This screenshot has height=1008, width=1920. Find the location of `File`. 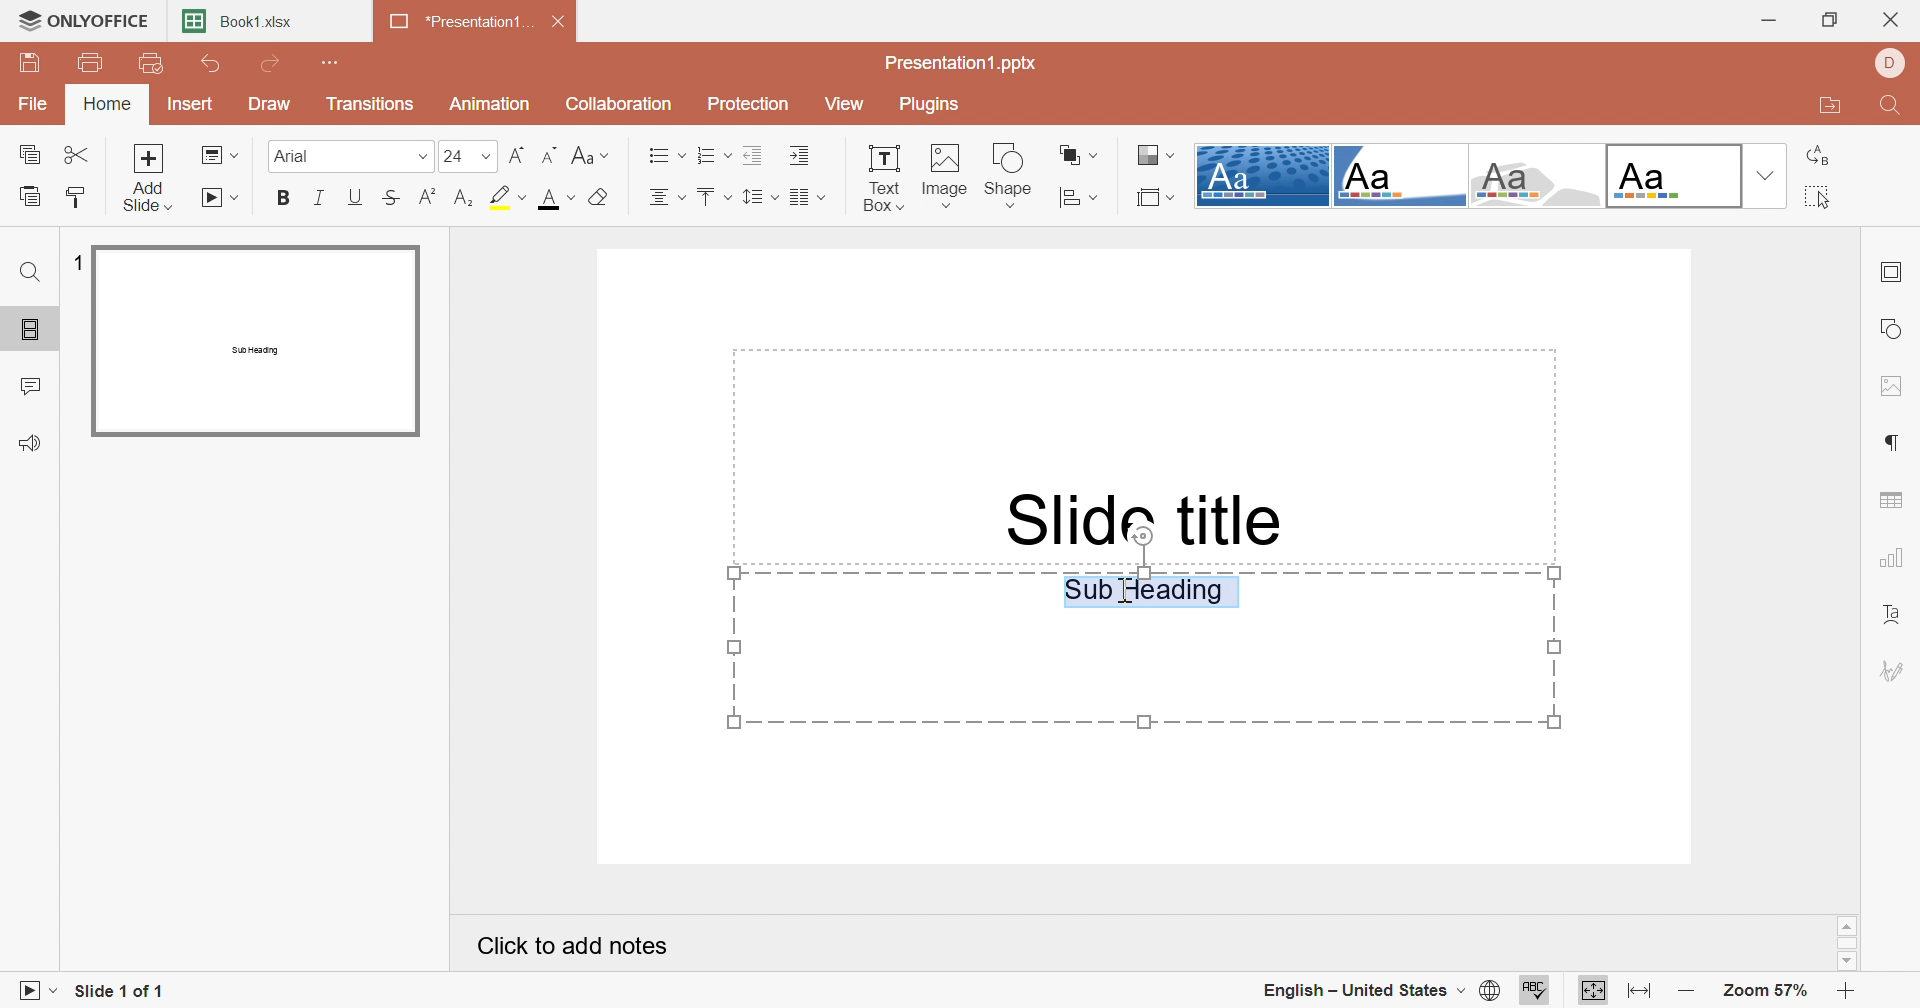

File is located at coordinates (33, 103).